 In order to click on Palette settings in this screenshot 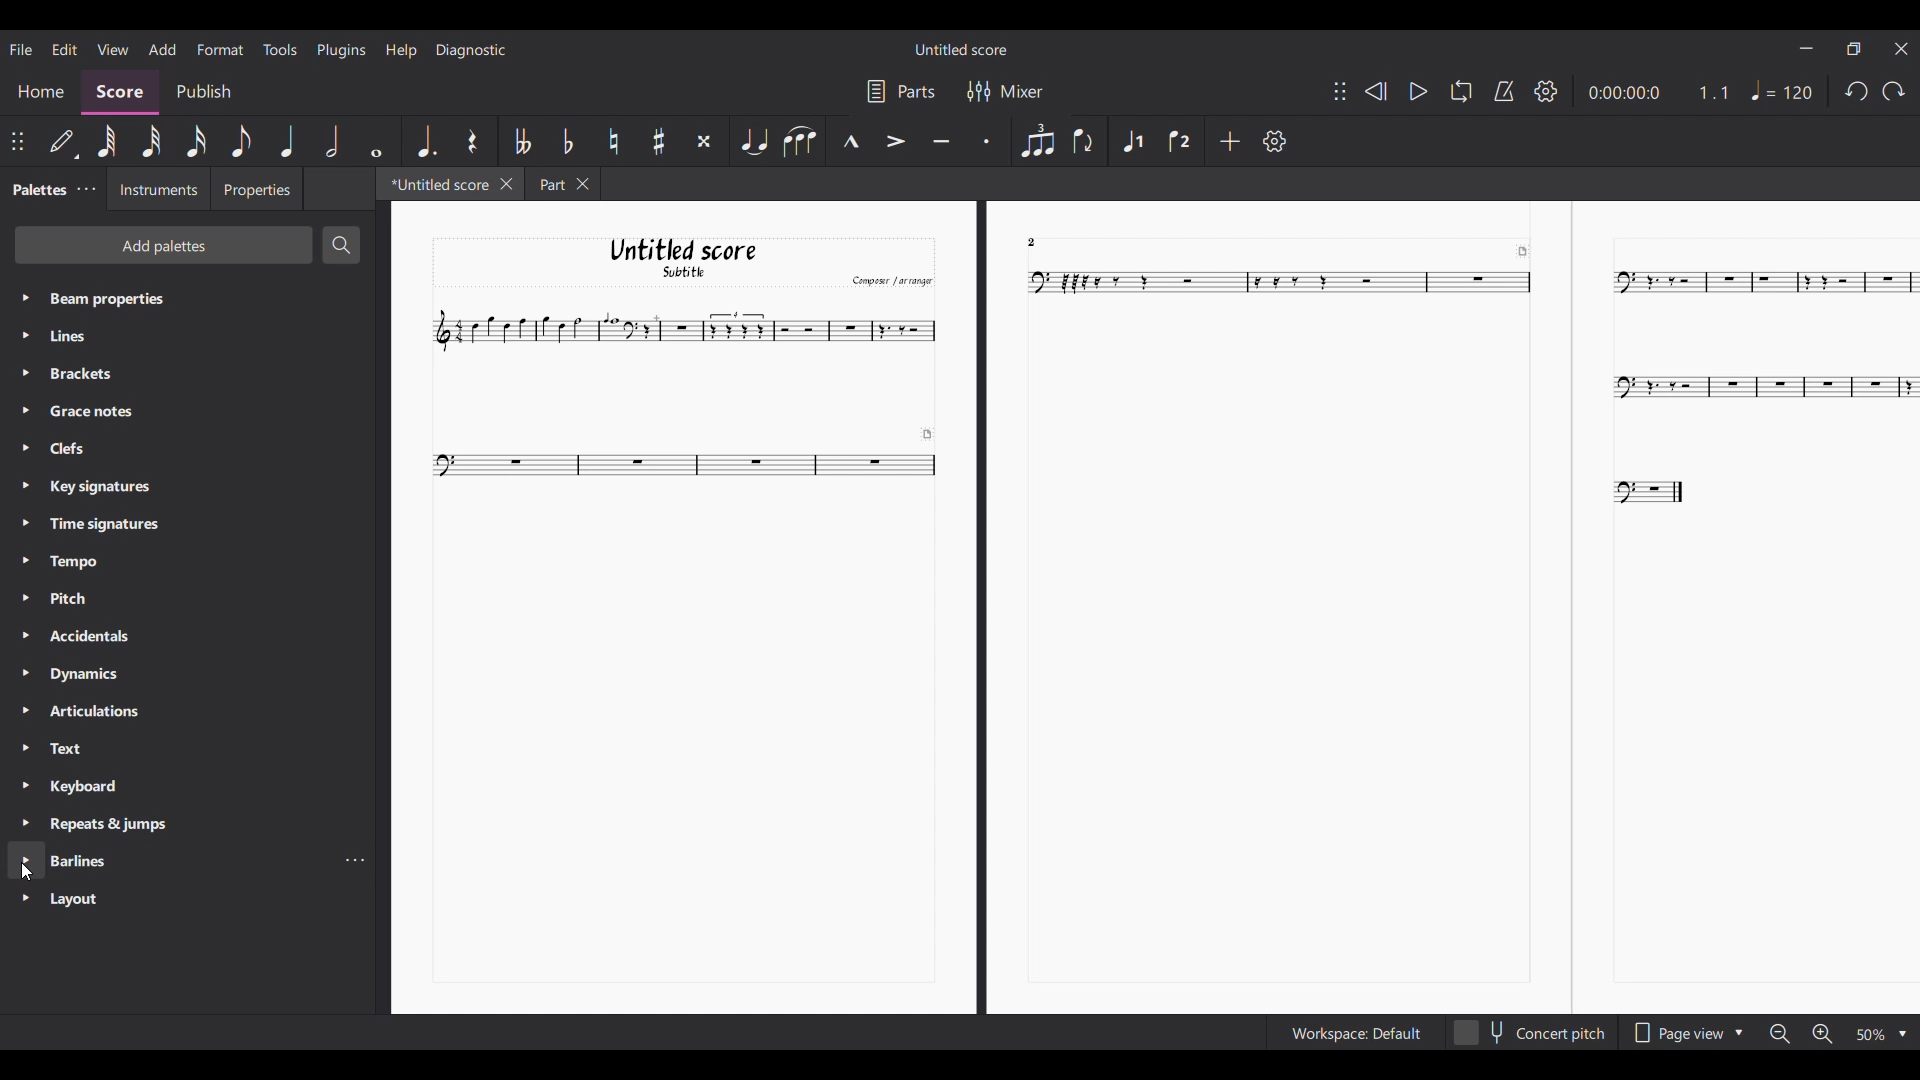, I will do `click(74, 748)`.